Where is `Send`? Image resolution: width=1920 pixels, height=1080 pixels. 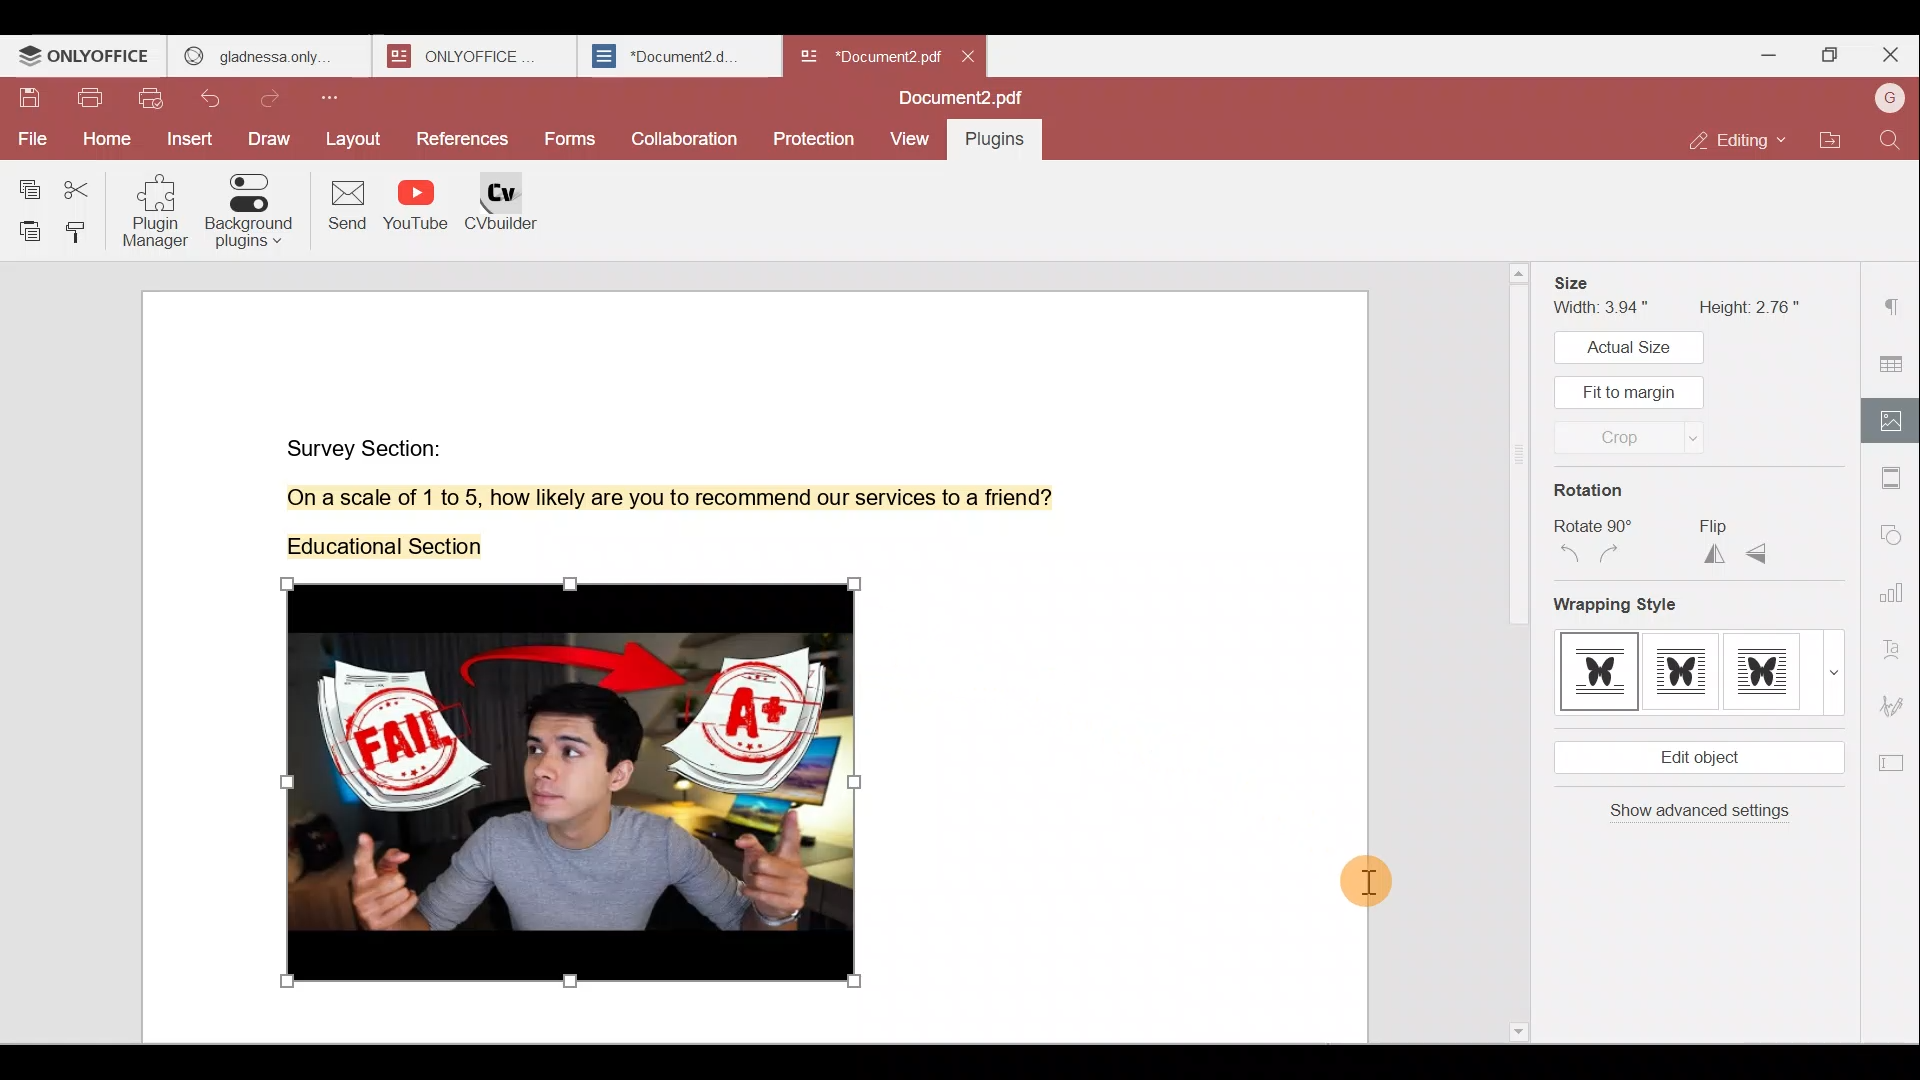 Send is located at coordinates (339, 209).